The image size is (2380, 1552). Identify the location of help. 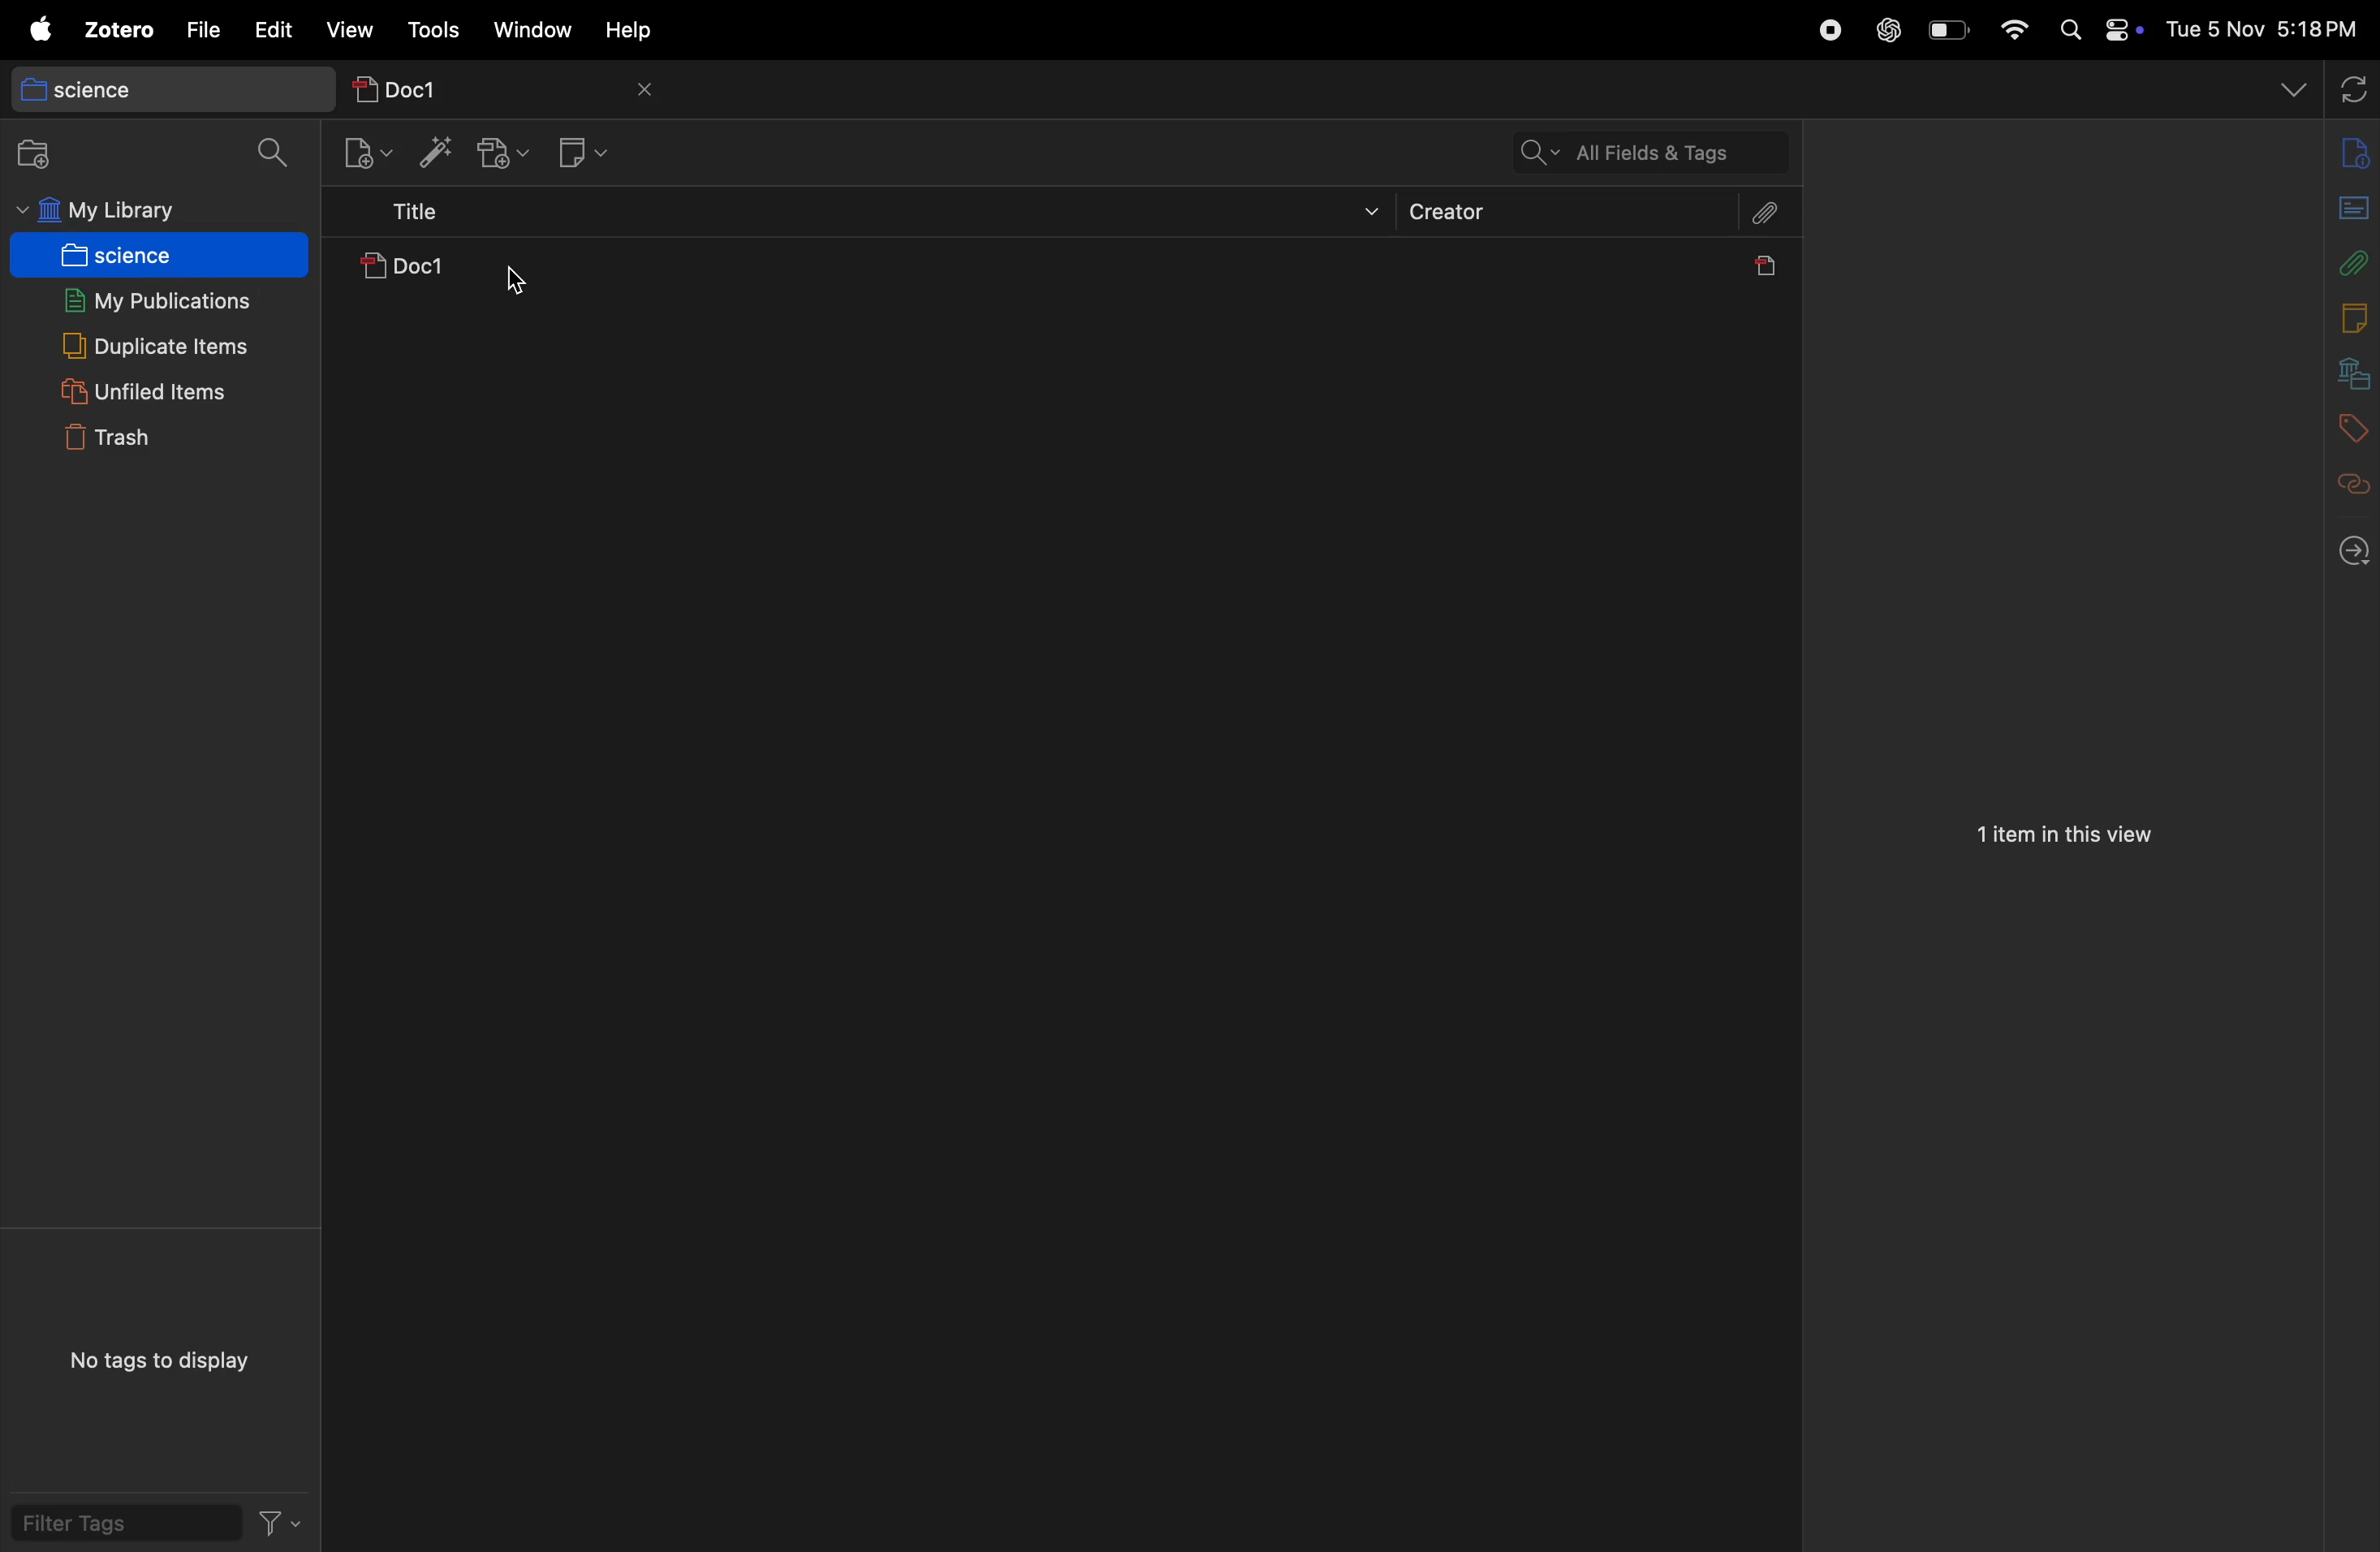
(642, 30).